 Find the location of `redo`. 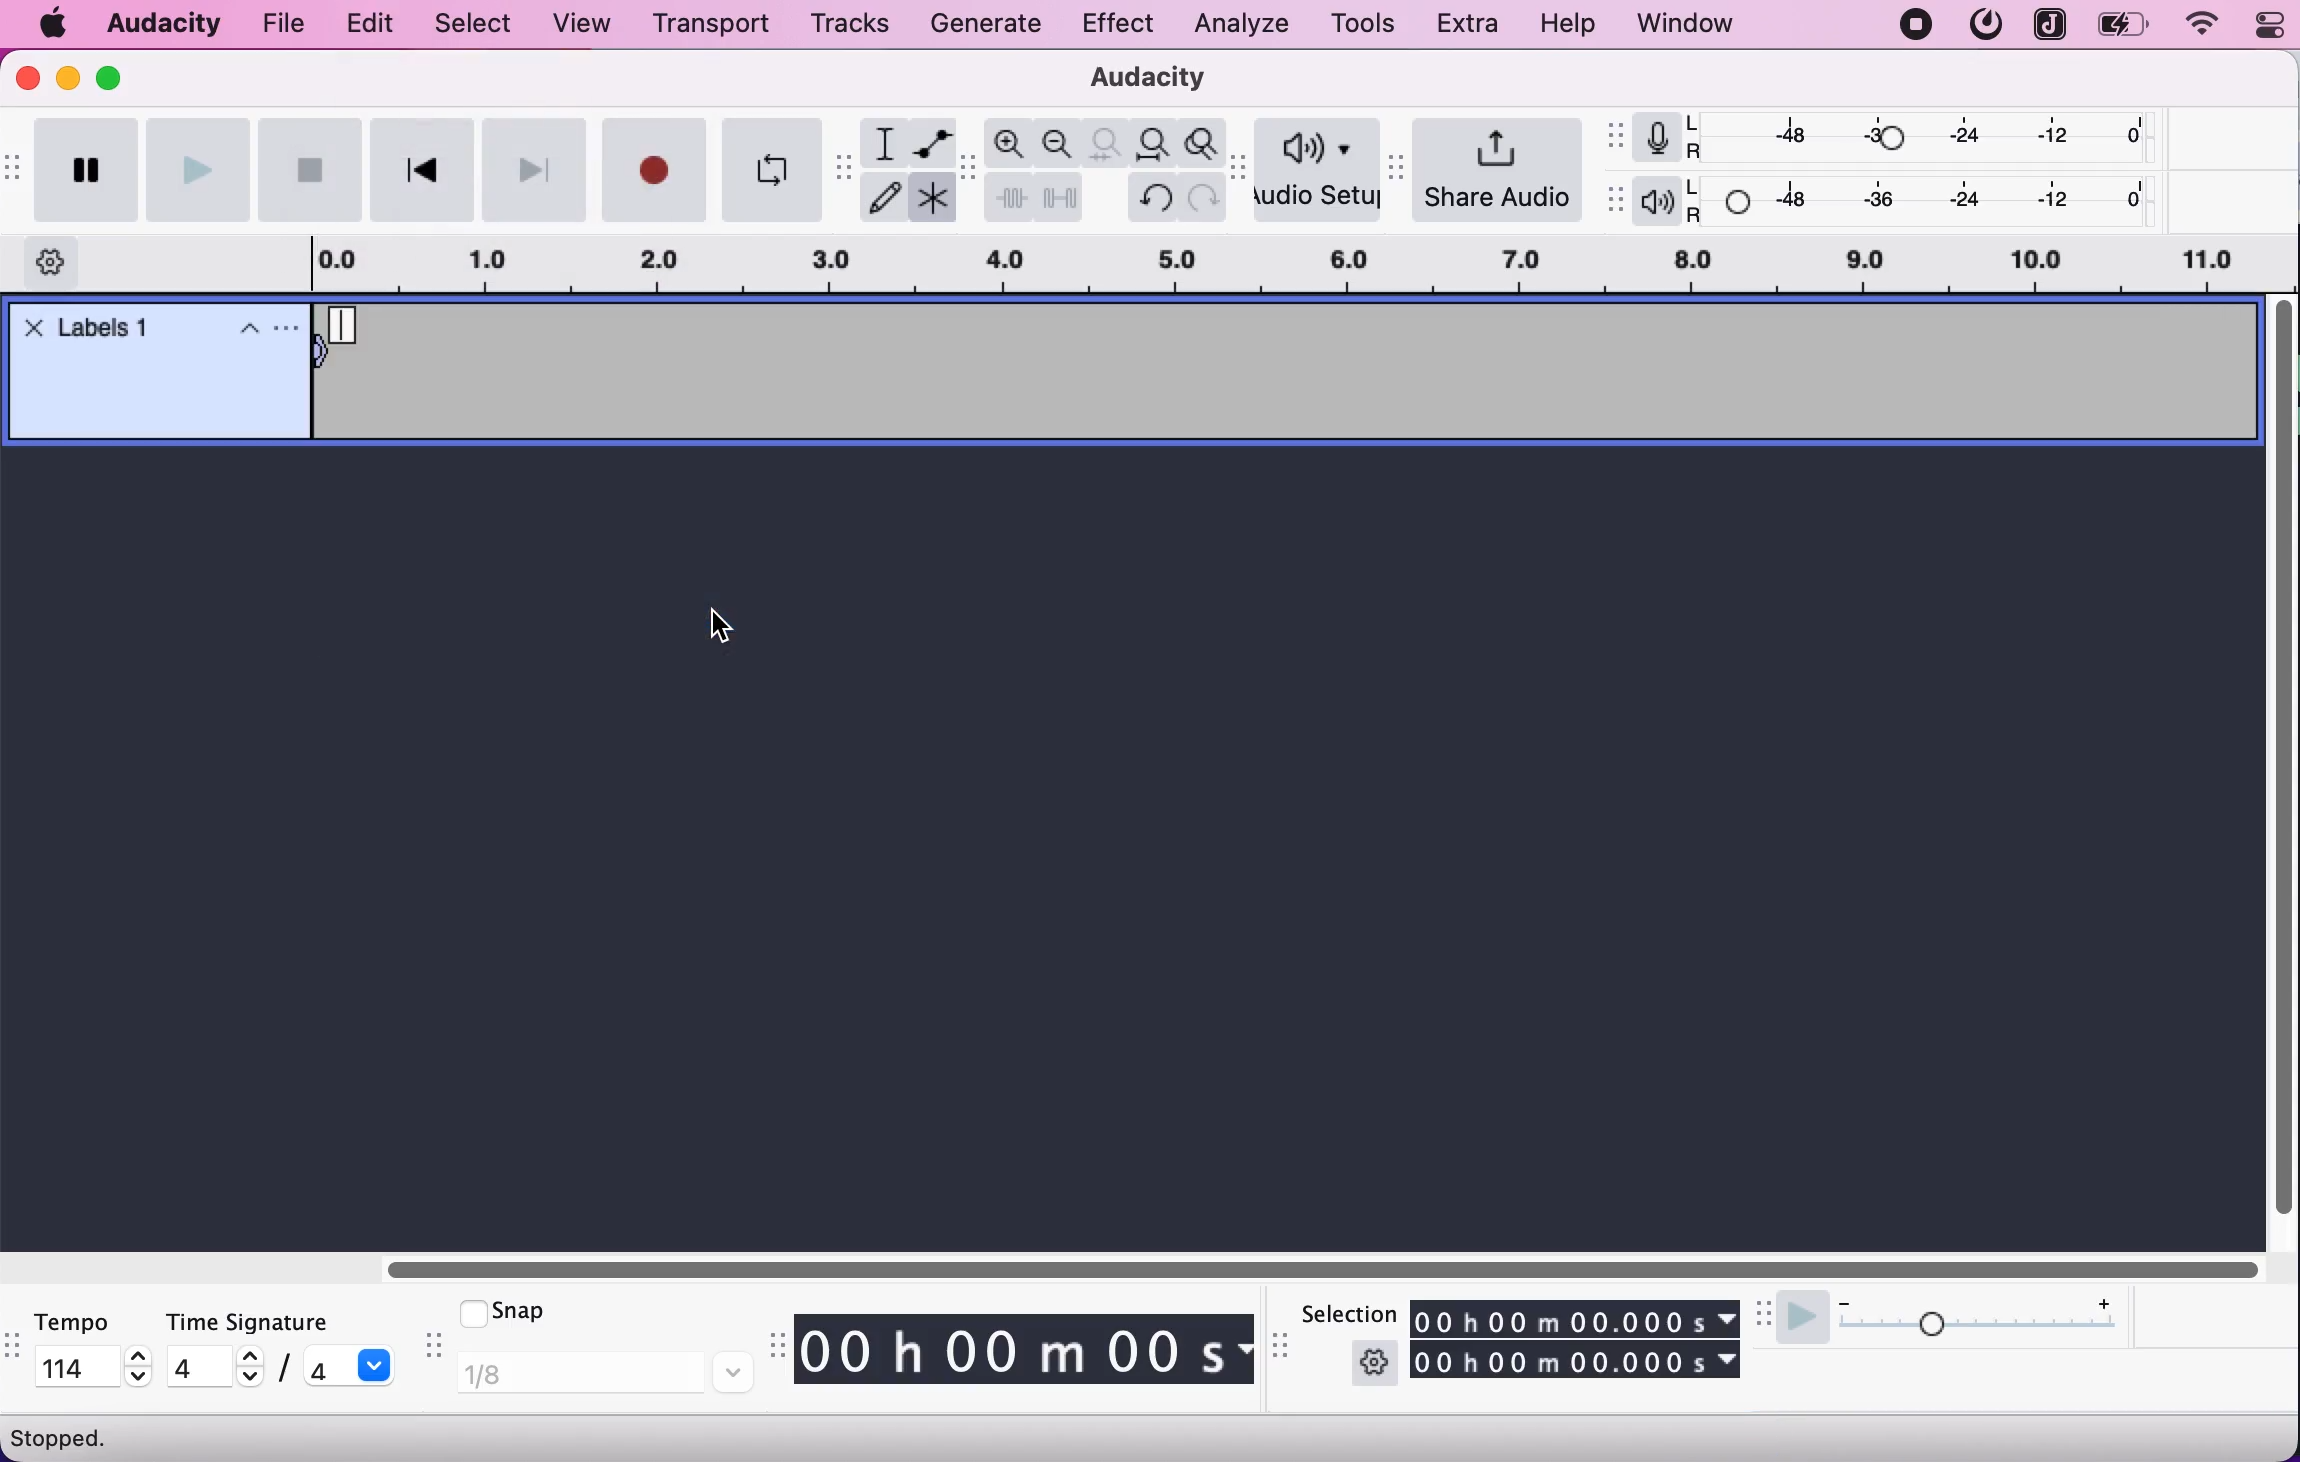

redo is located at coordinates (1205, 197).